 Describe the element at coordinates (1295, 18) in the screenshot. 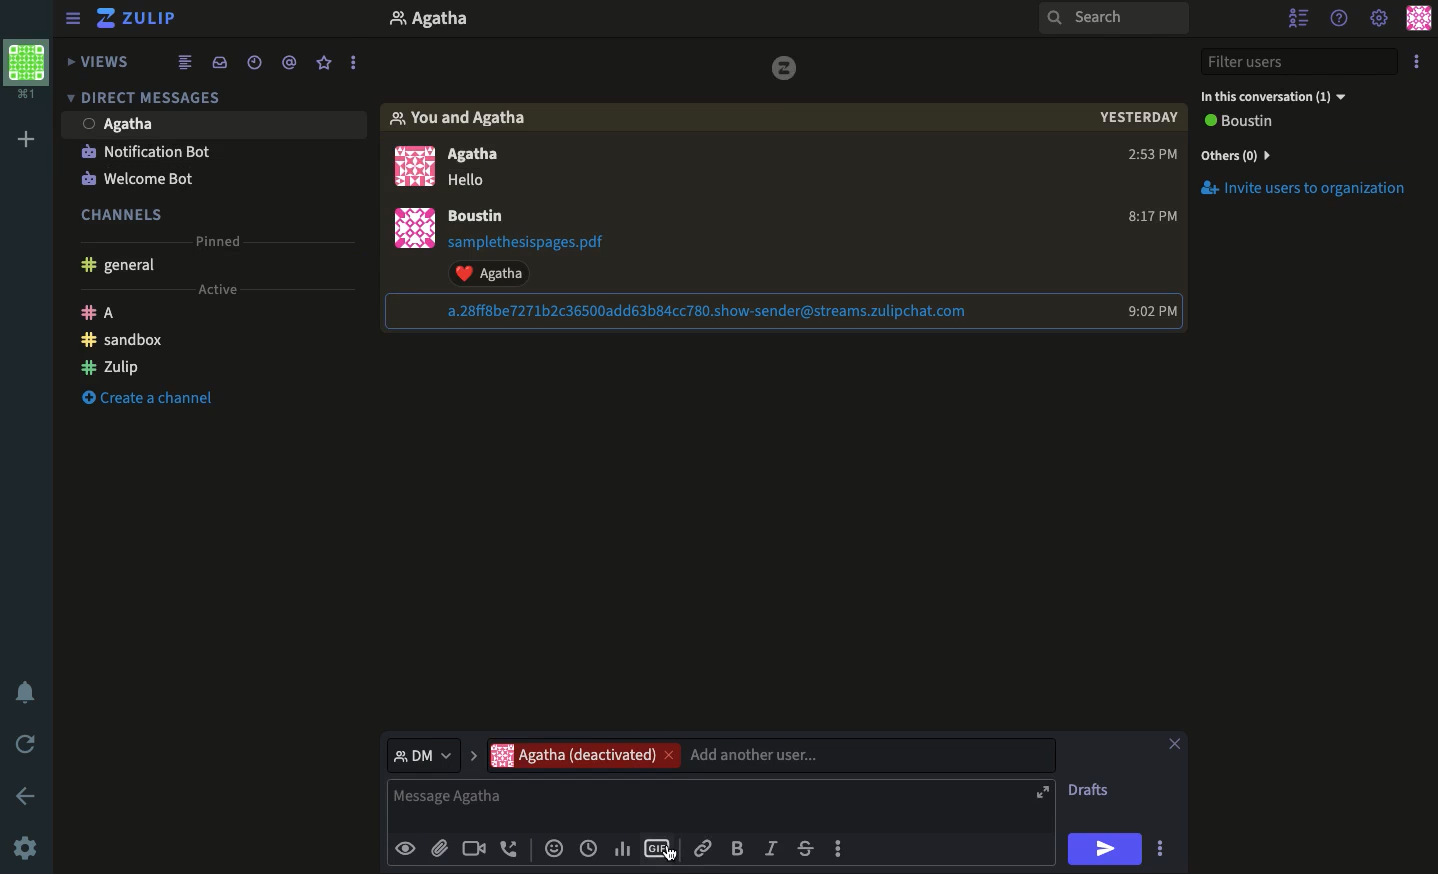

I see `Hide user list` at that location.